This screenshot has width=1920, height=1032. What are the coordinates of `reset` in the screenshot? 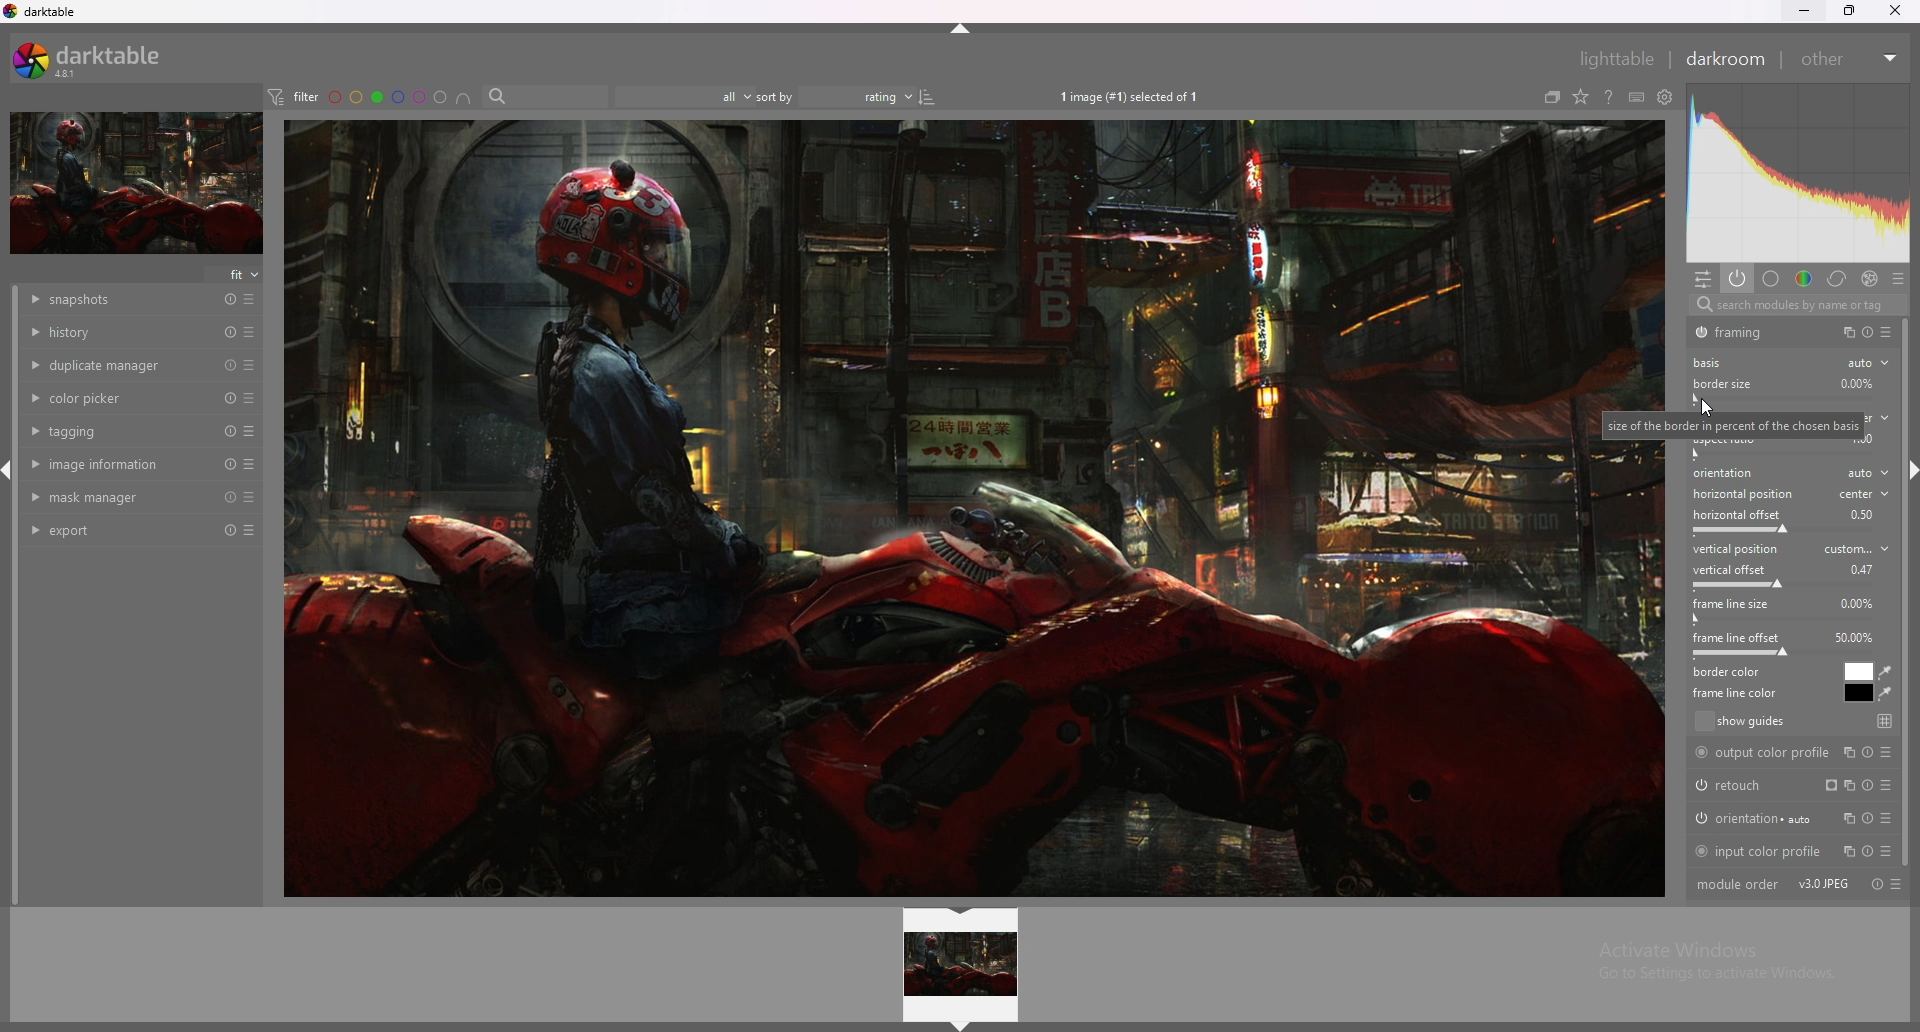 It's located at (230, 300).